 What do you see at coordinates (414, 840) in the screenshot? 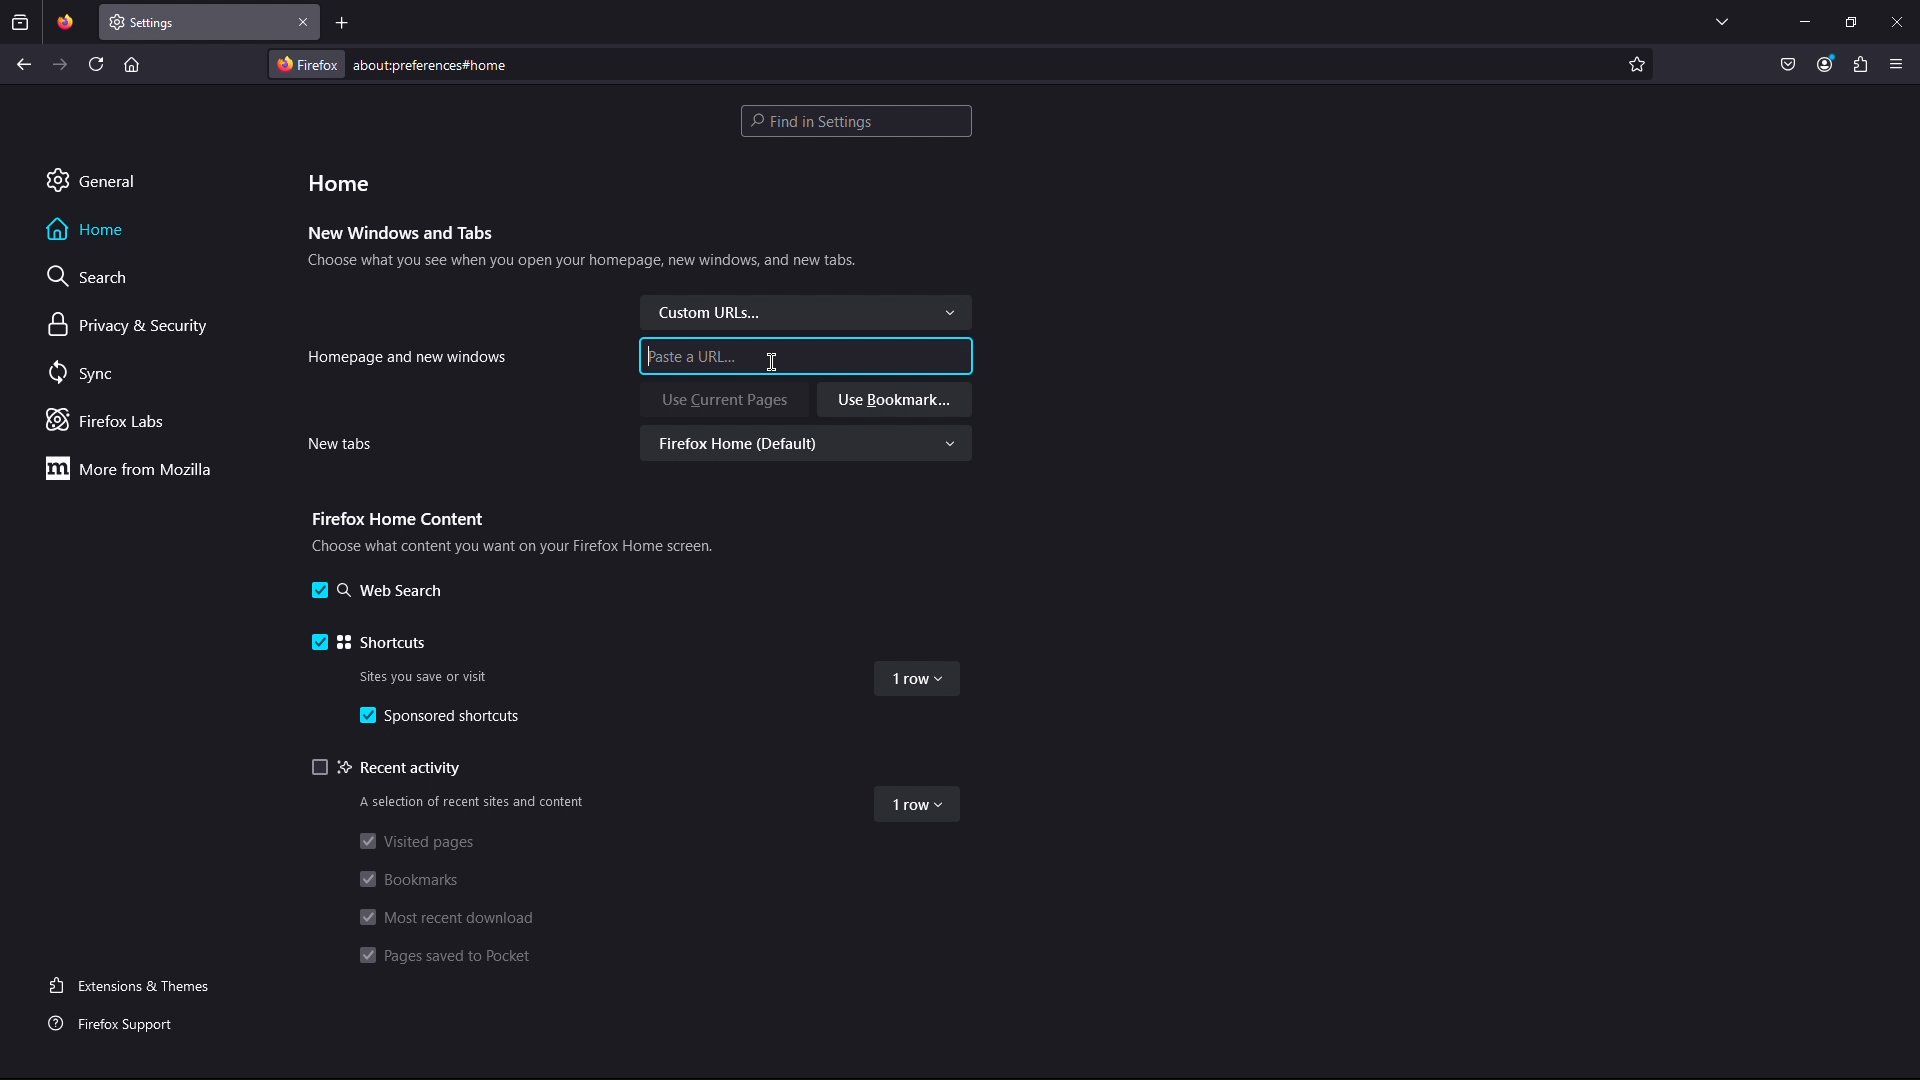
I see `Visited pages` at bounding box center [414, 840].